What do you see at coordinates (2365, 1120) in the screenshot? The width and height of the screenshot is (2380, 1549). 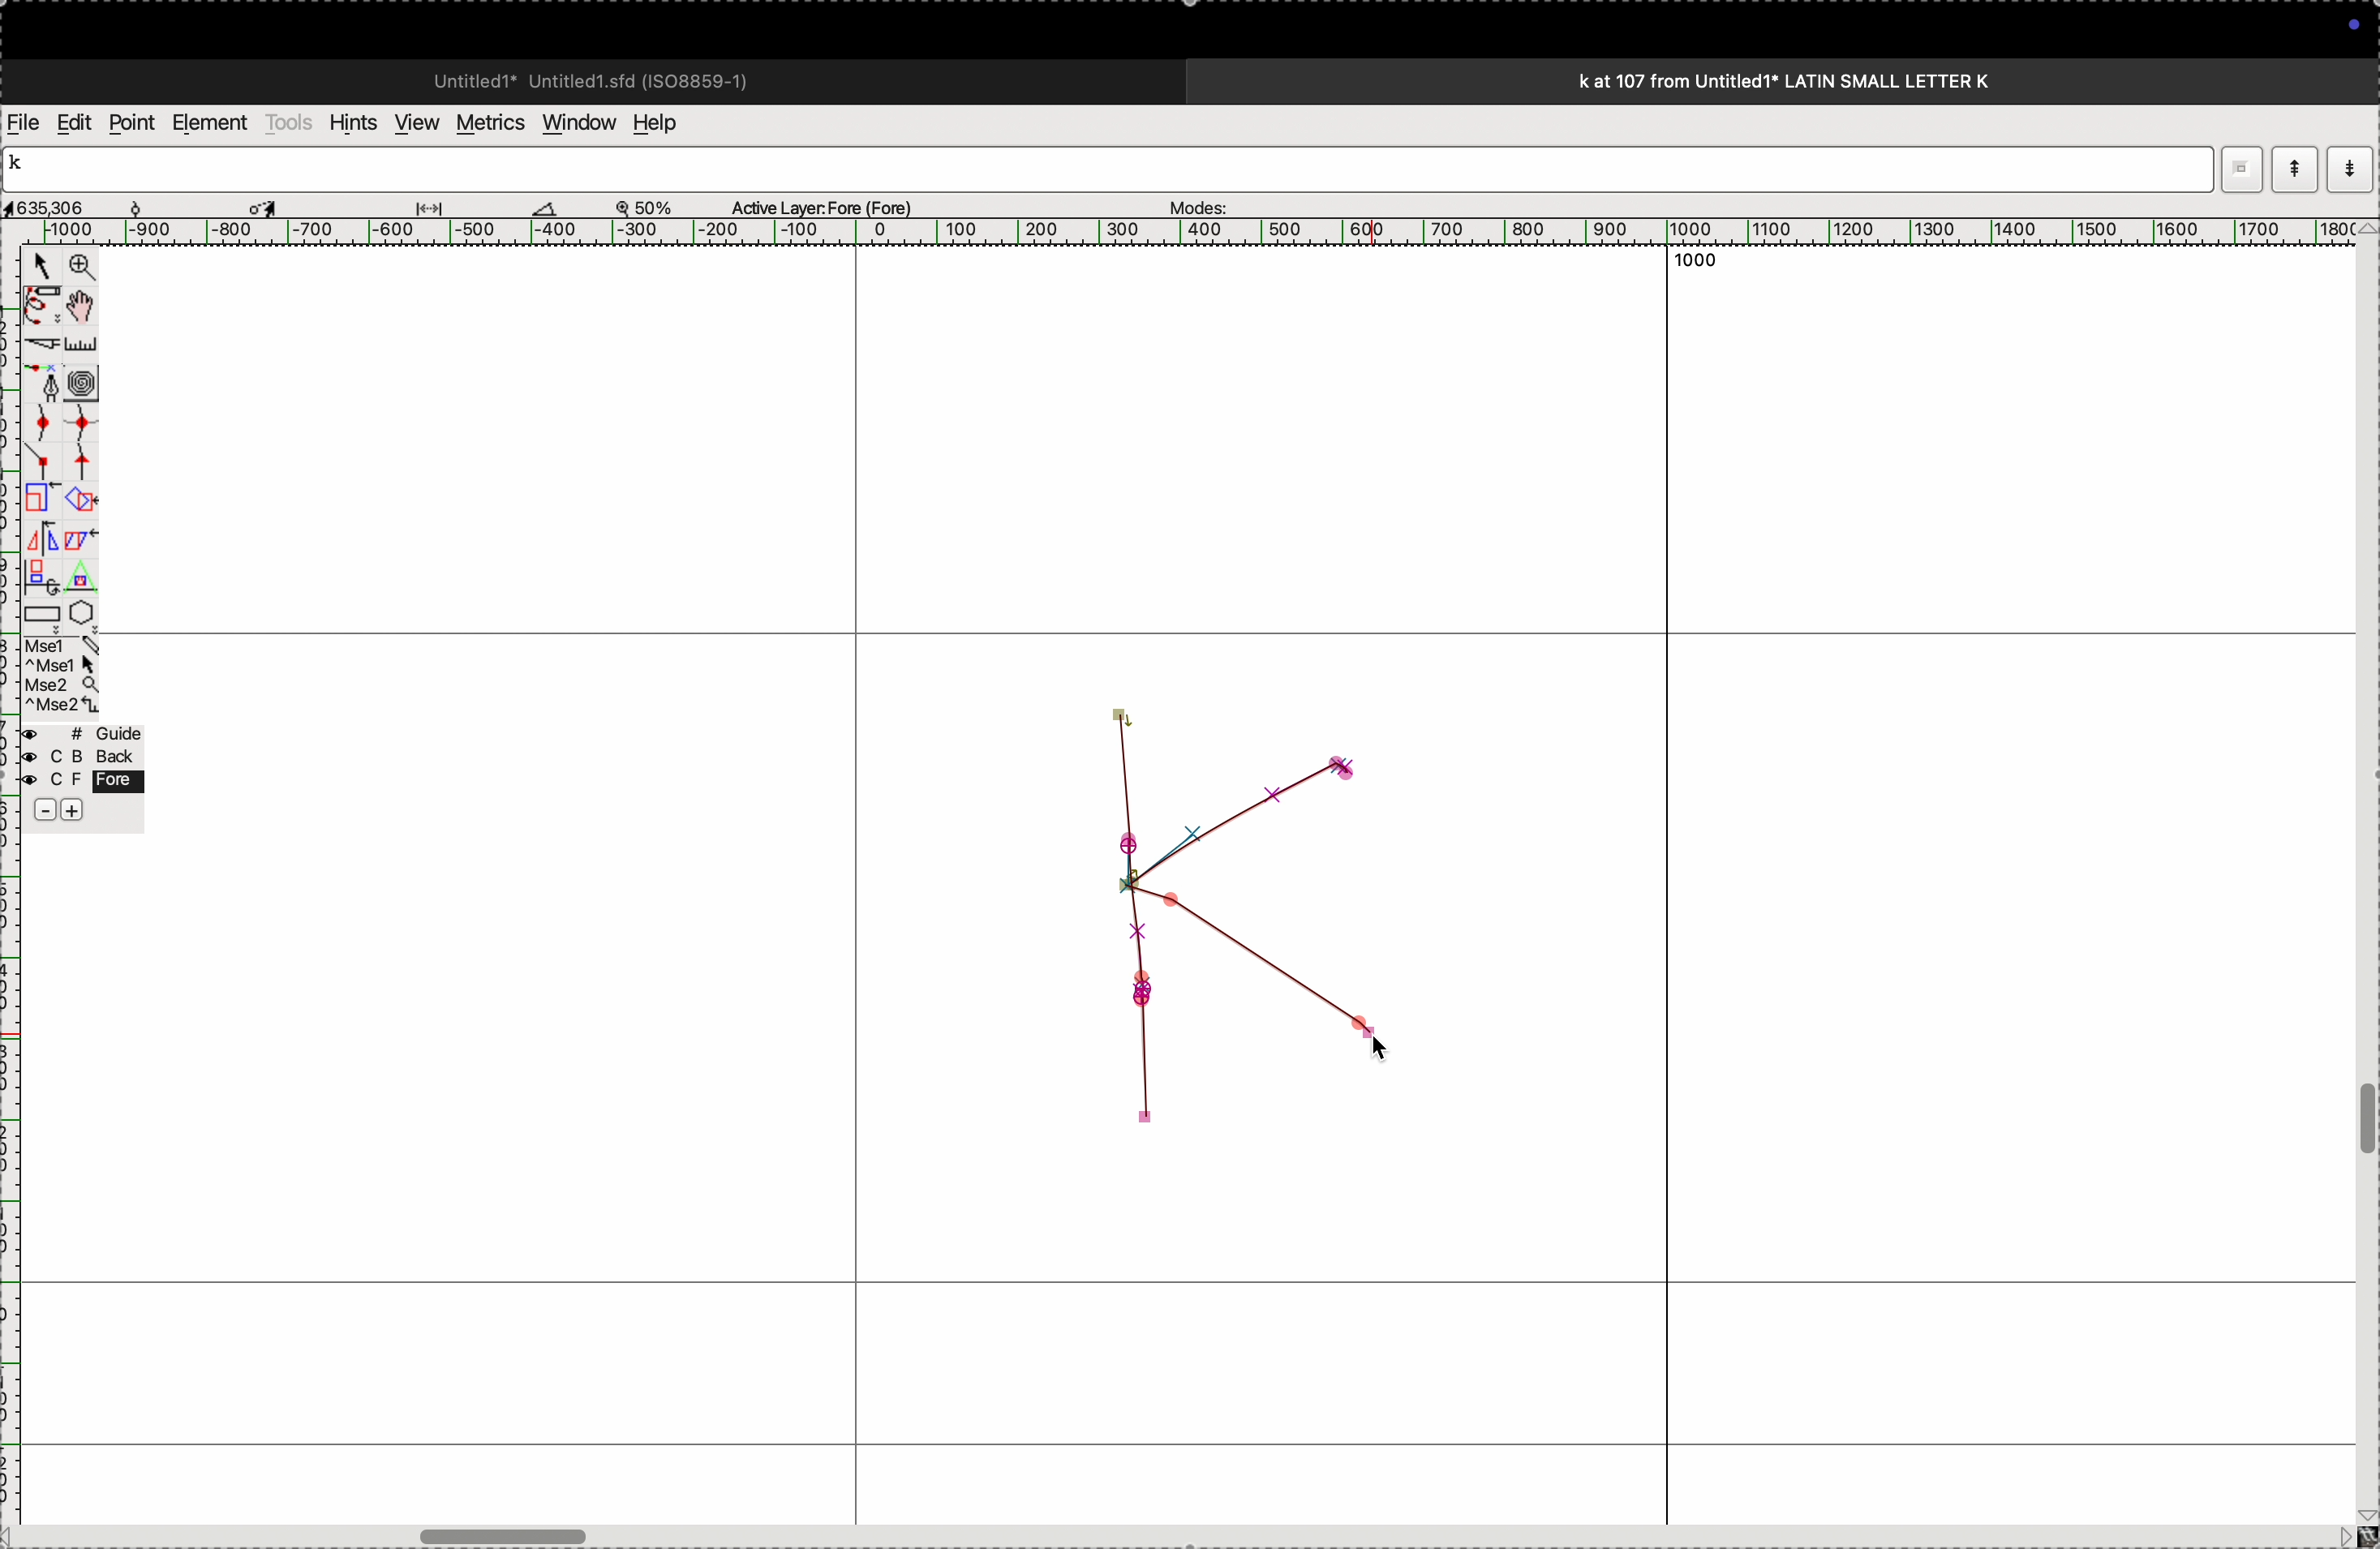 I see `toggle` at bounding box center [2365, 1120].